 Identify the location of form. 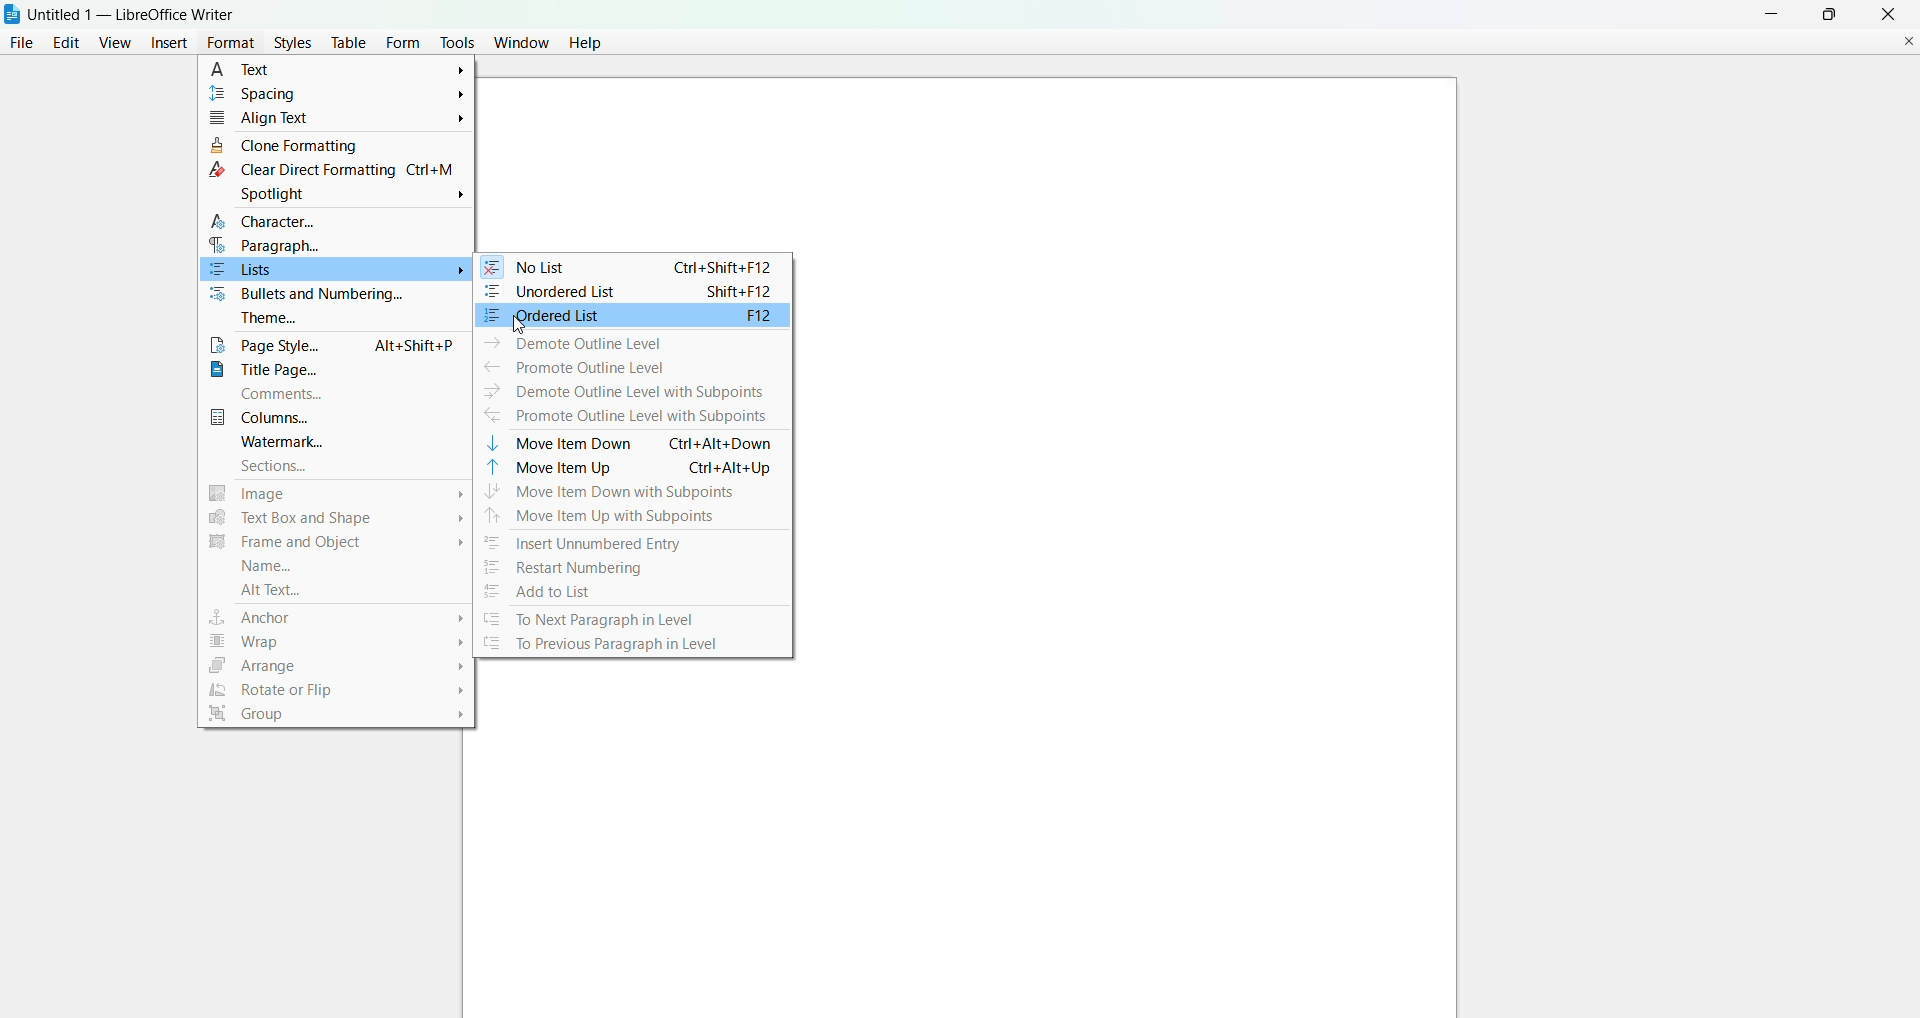
(406, 39).